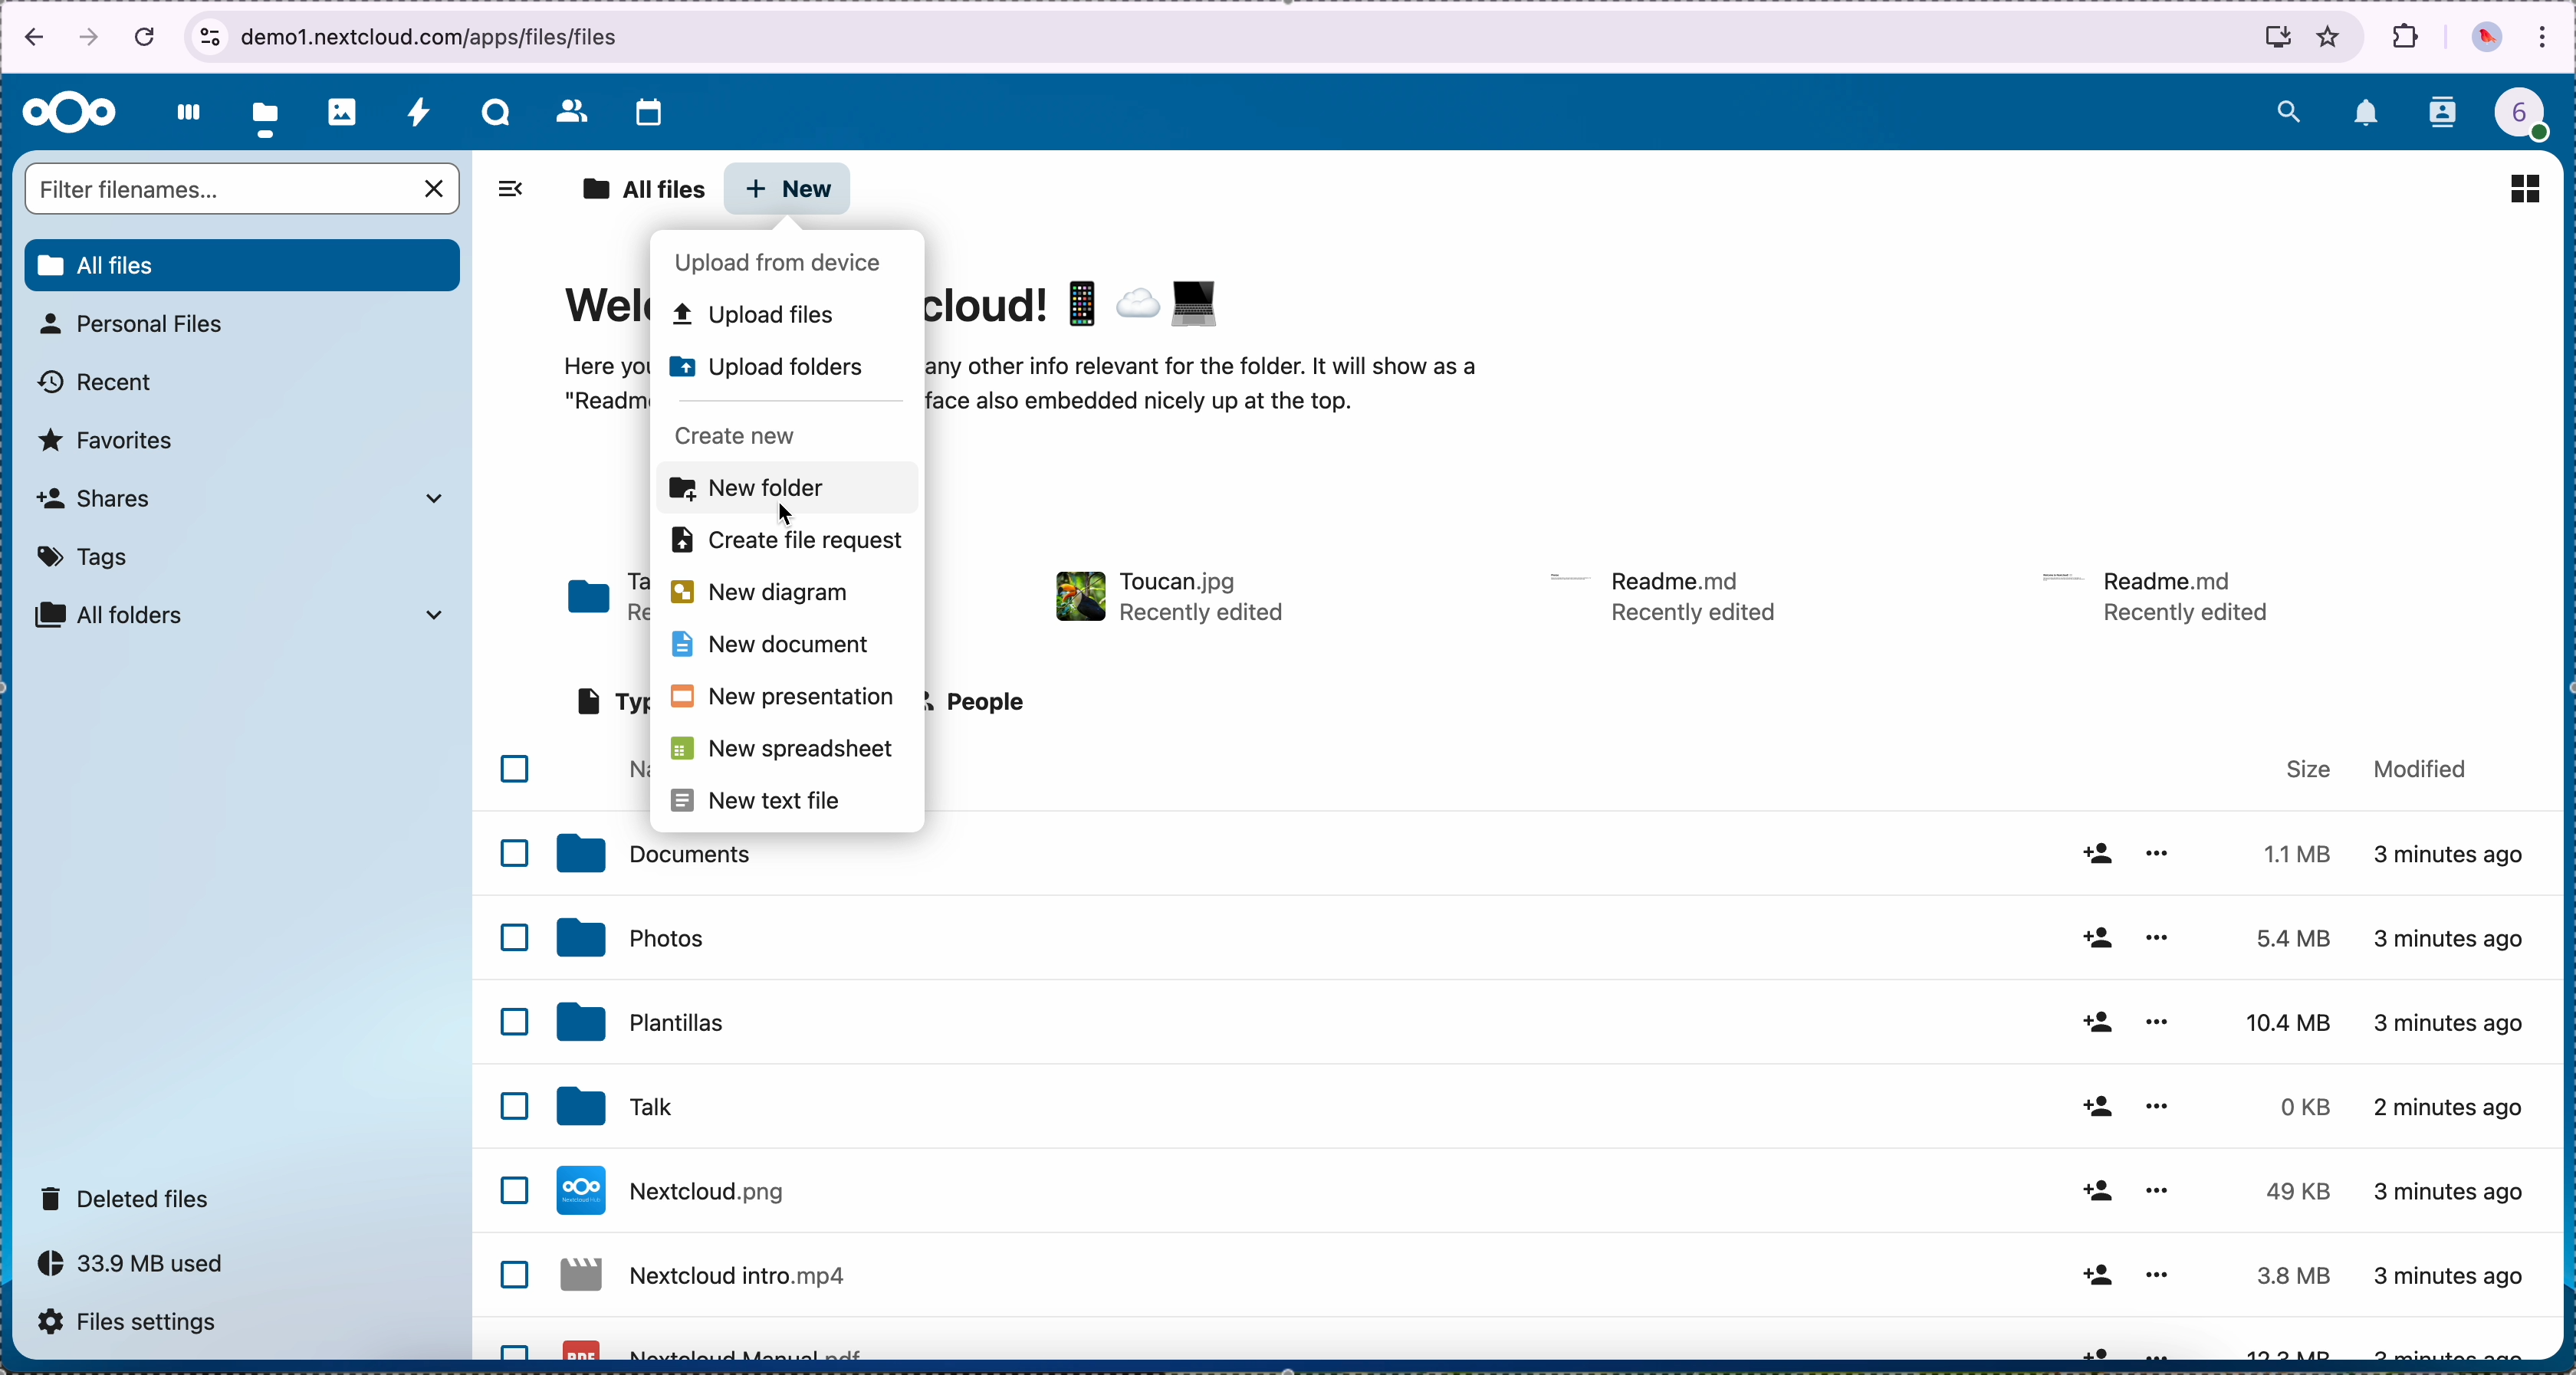 This screenshot has height=1375, width=2576. What do you see at coordinates (608, 601) in the screenshot?
I see `talk folder` at bounding box center [608, 601].